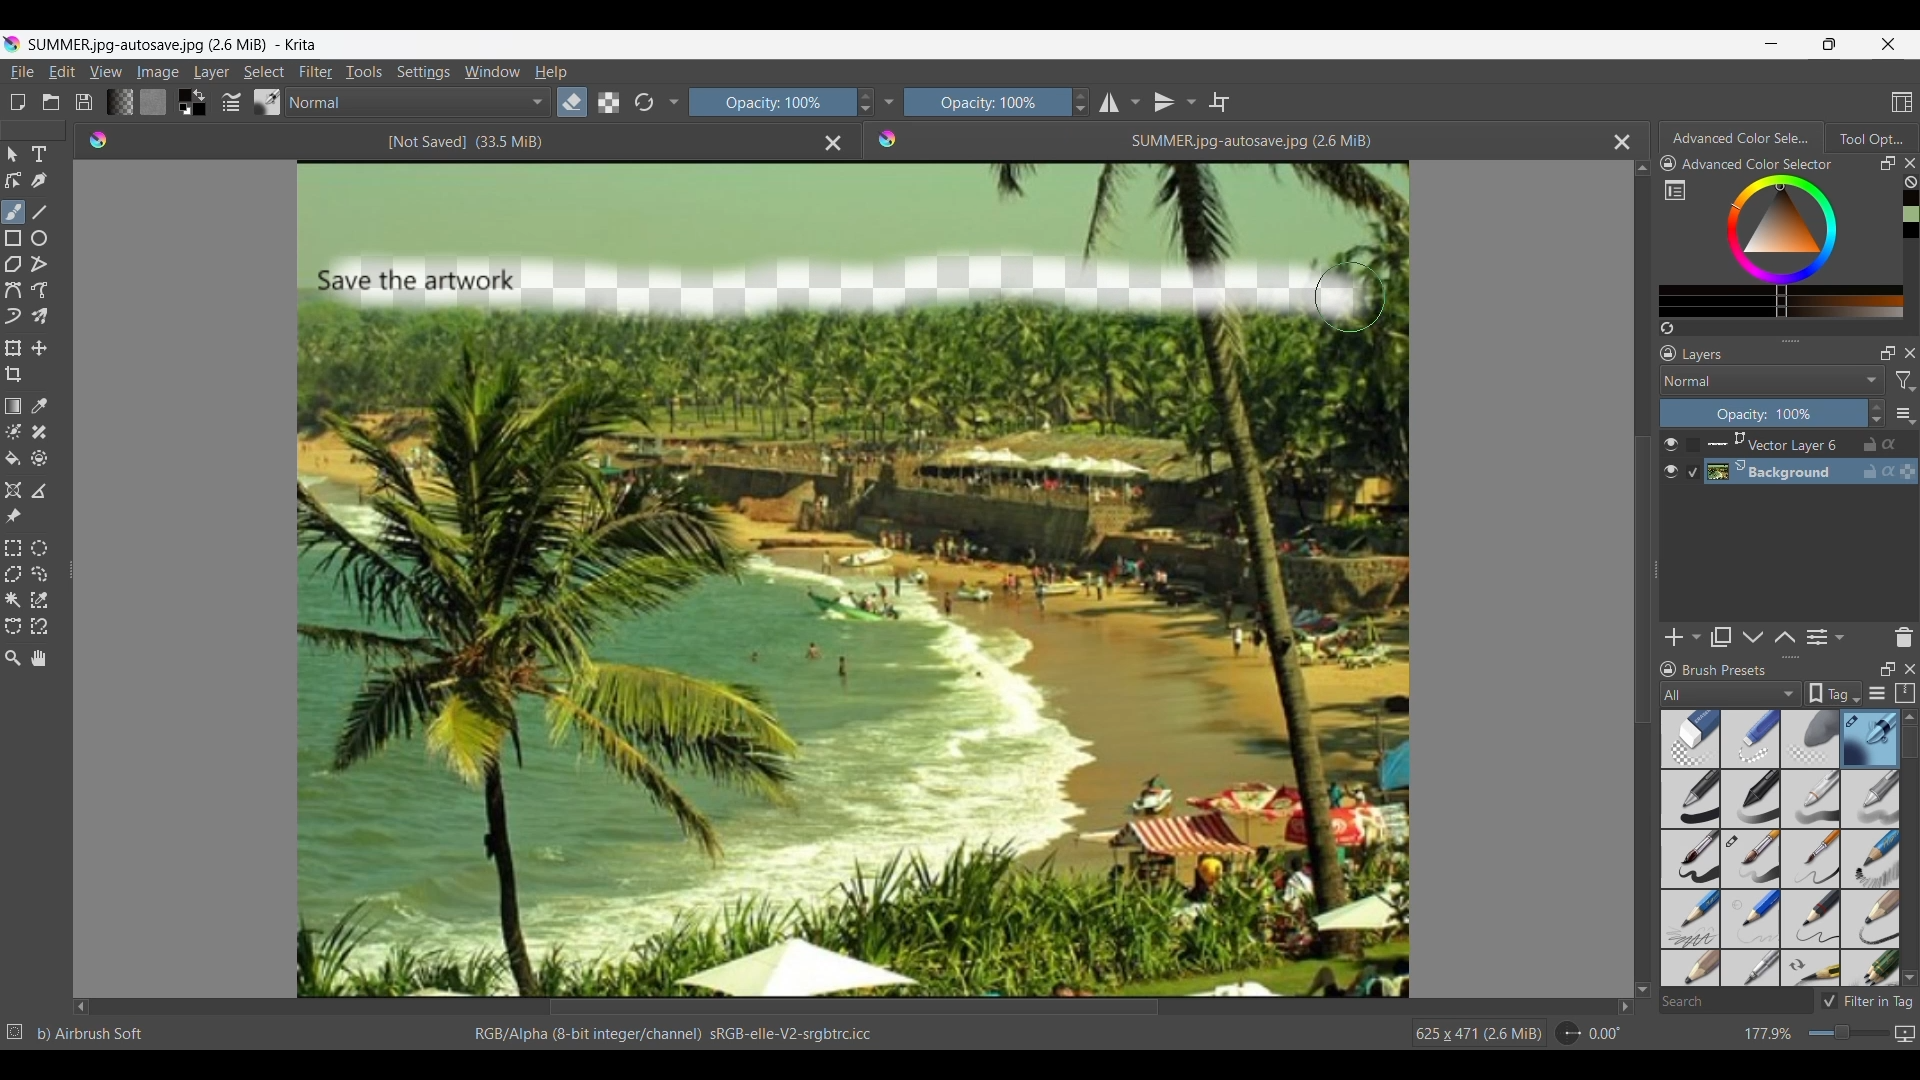 The height and width of the screenshot is (1080, 1920). Describe the element at coordinates (13, 517) in the screenshot. I see `Reference images tool` at that location.